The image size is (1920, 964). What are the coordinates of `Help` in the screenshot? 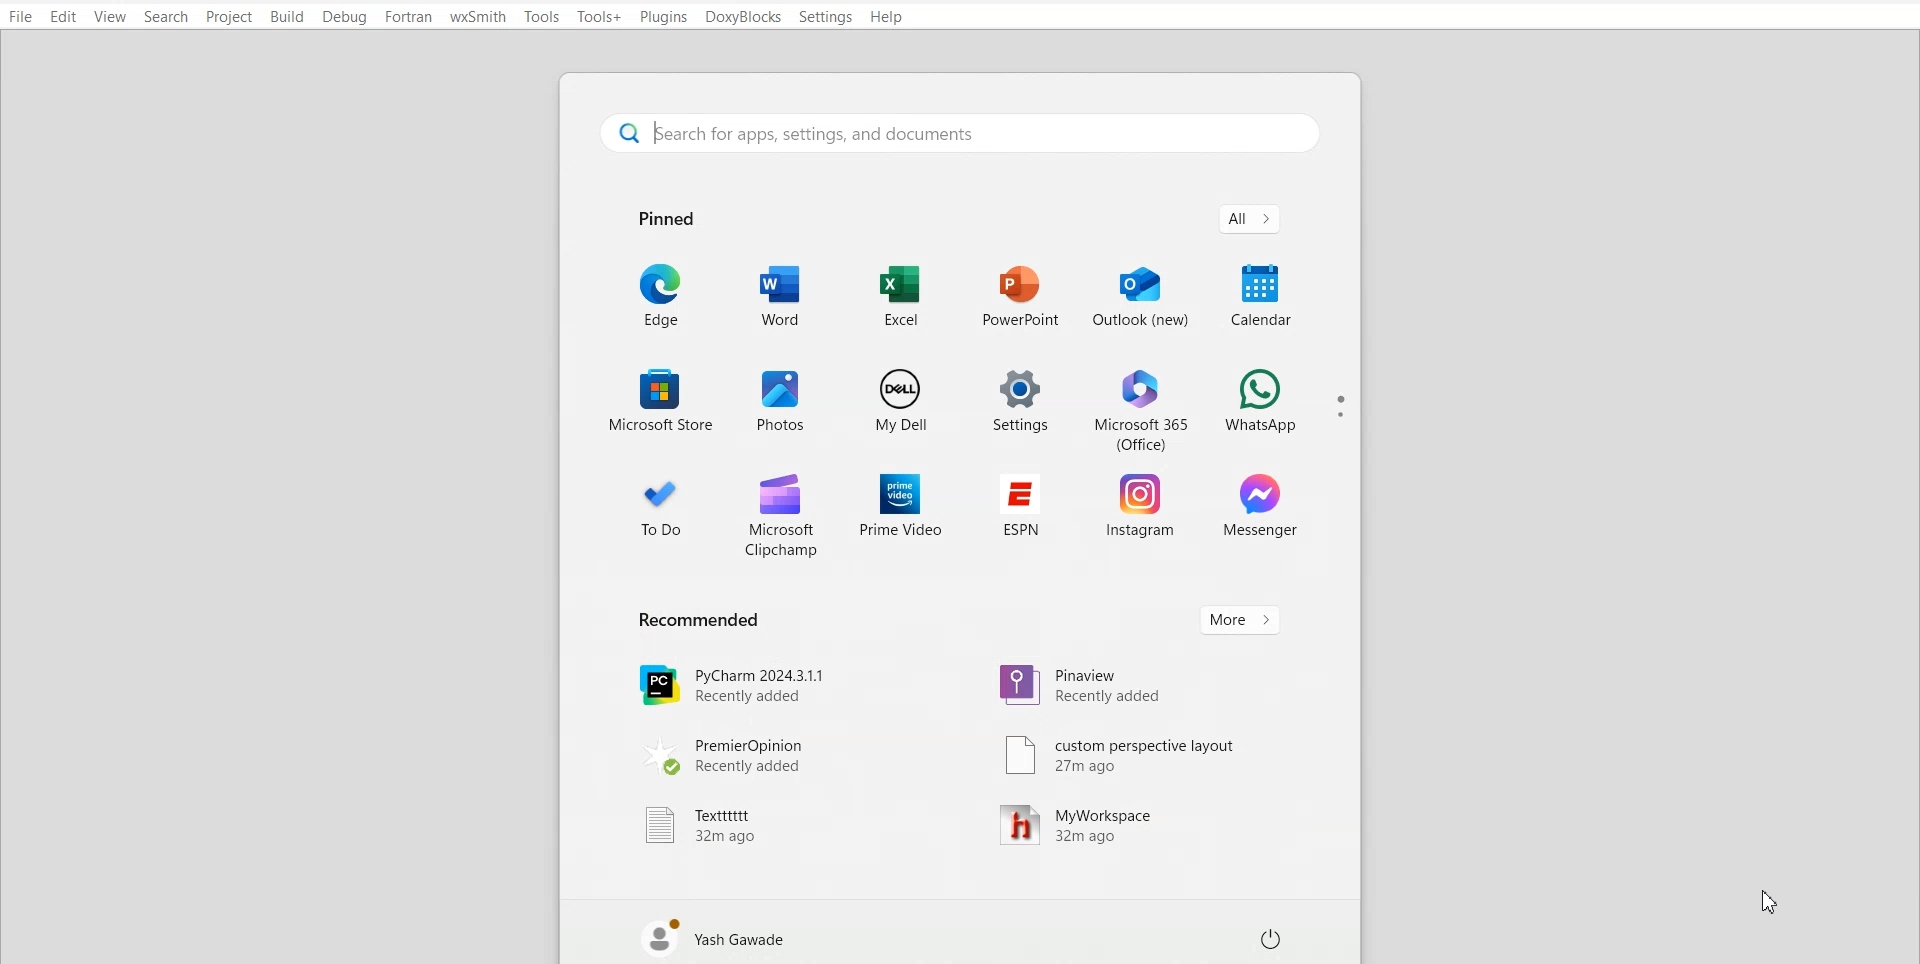 It's located at (886, 18).